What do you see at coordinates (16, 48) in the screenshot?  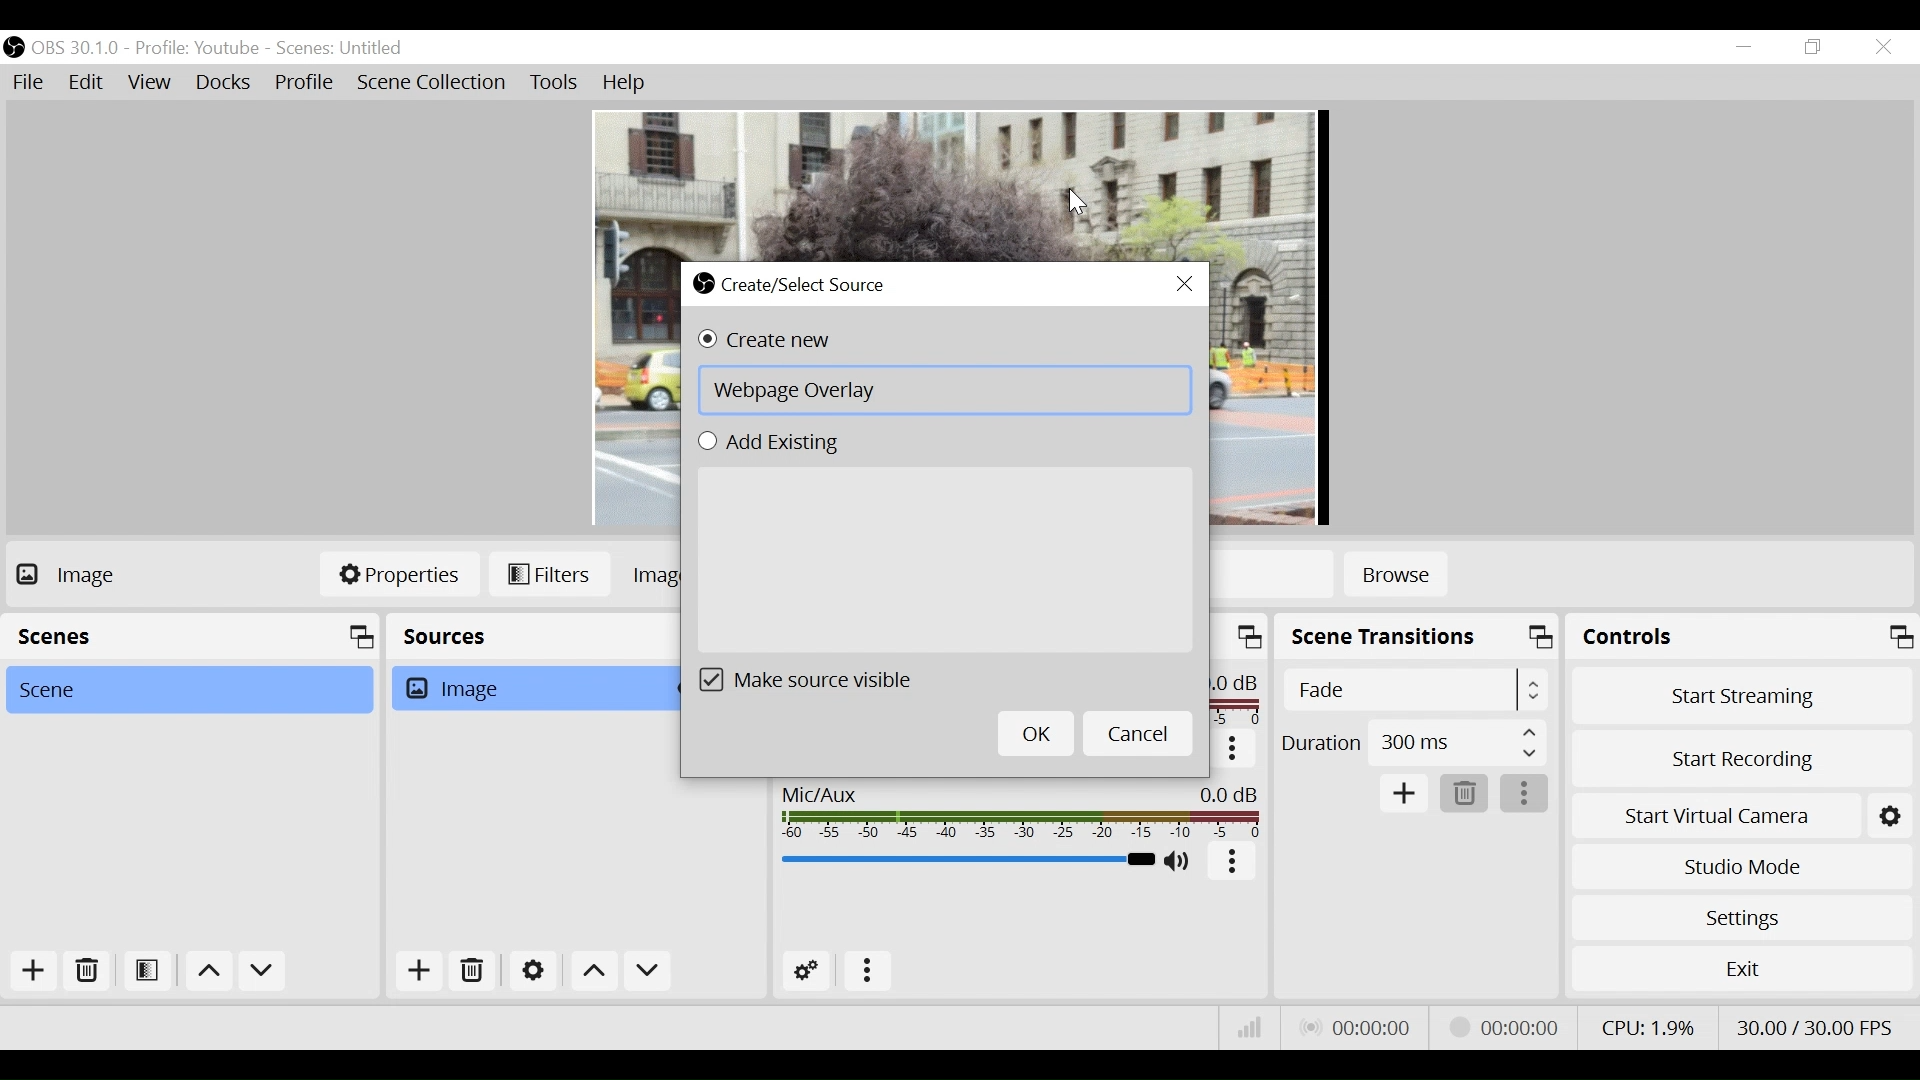 I see `OBS Studio Desktop Icon` at bounding box center [16, 48].